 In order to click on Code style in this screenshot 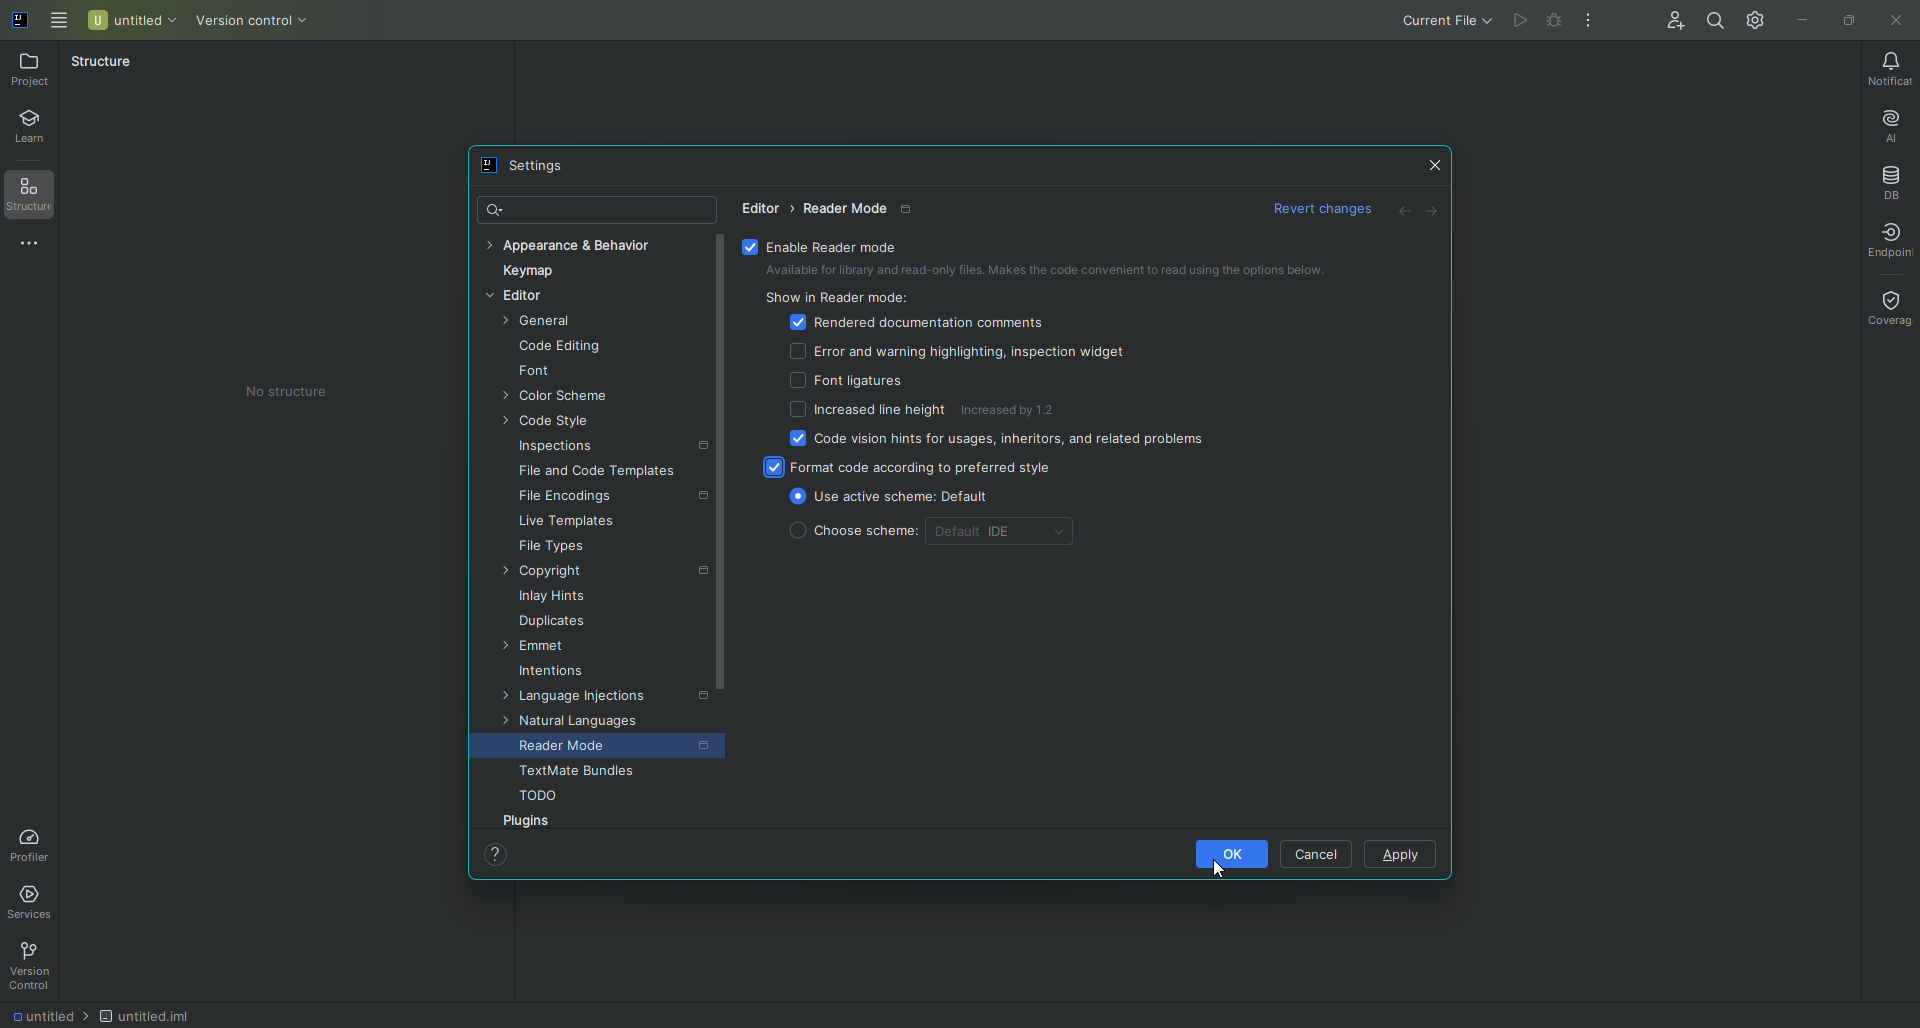, I will do `click(538, 423)`.